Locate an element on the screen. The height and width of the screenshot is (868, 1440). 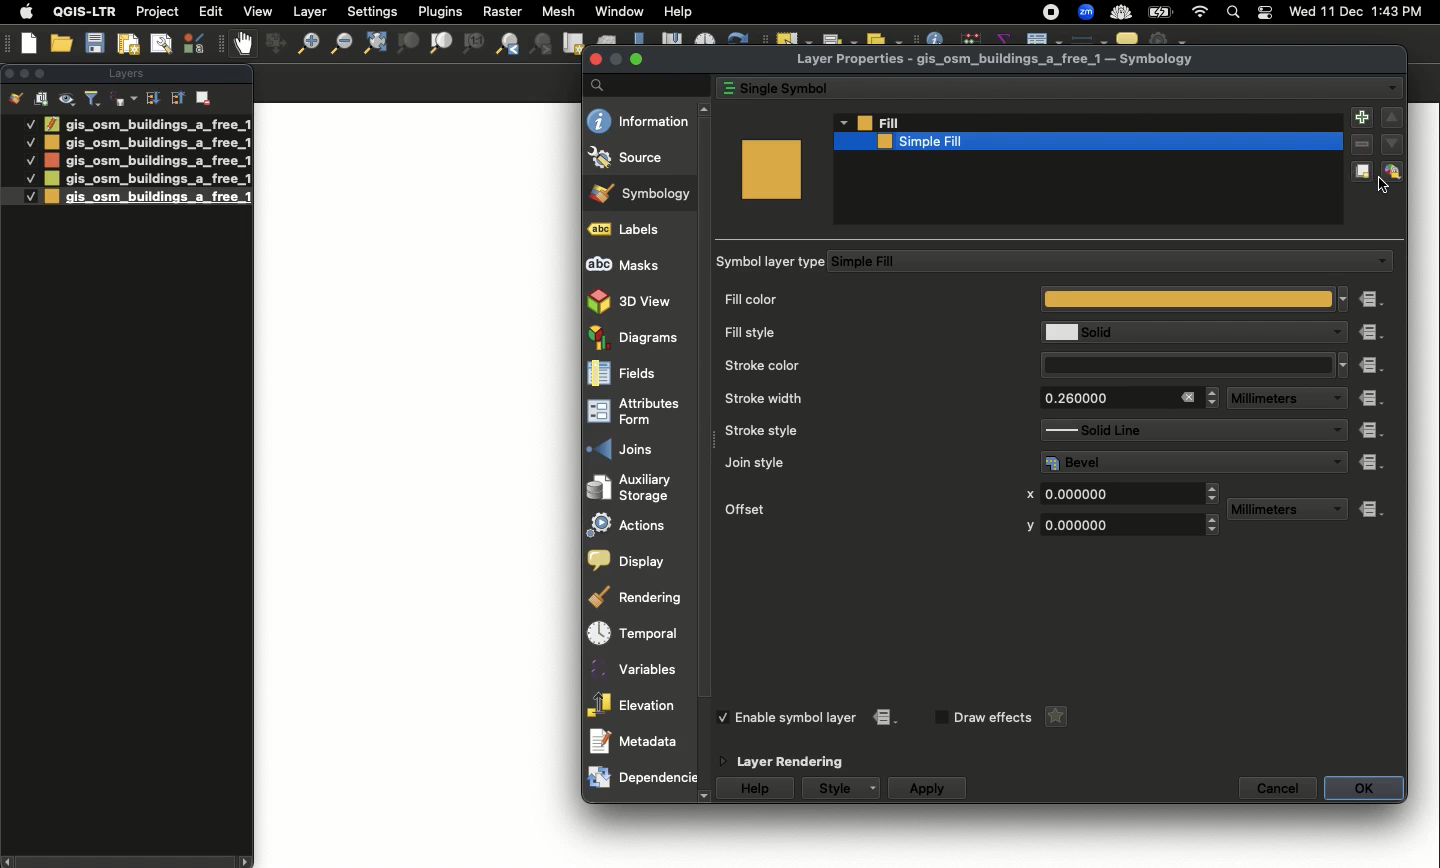
Elevation is located at coordinates (635, 704).